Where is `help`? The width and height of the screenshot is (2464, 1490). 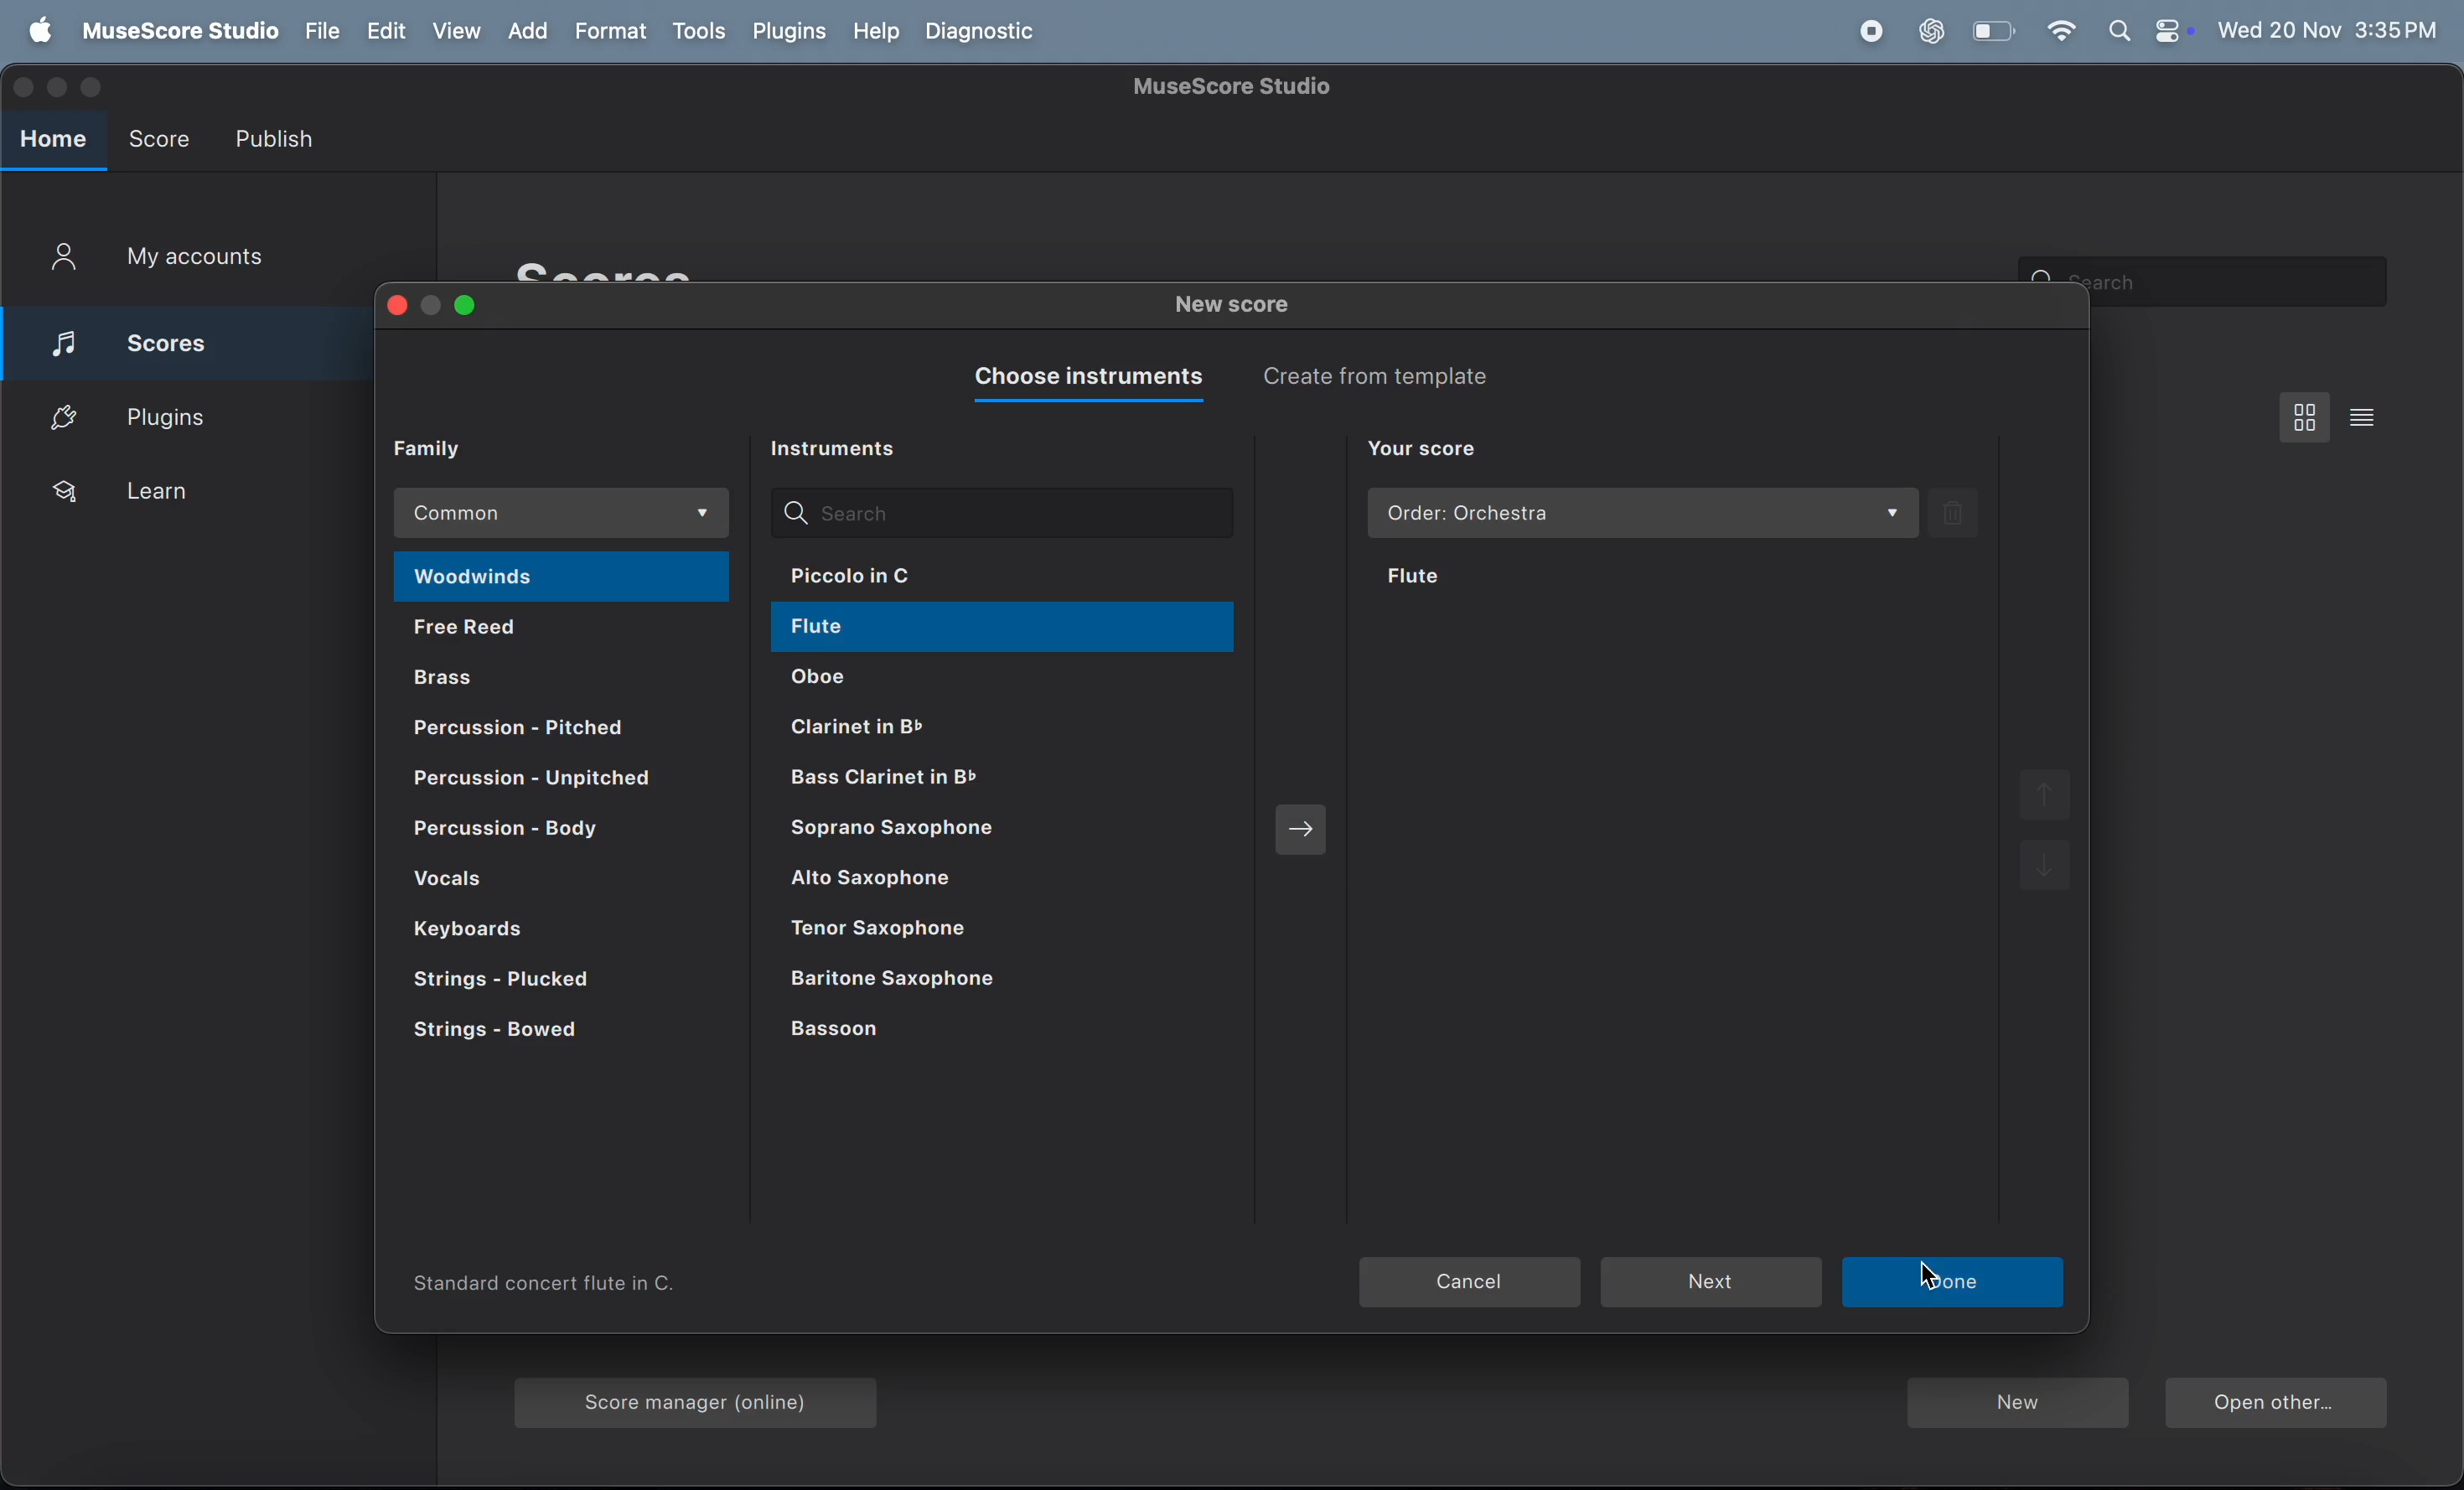
help is located at coordinates (872, 32).